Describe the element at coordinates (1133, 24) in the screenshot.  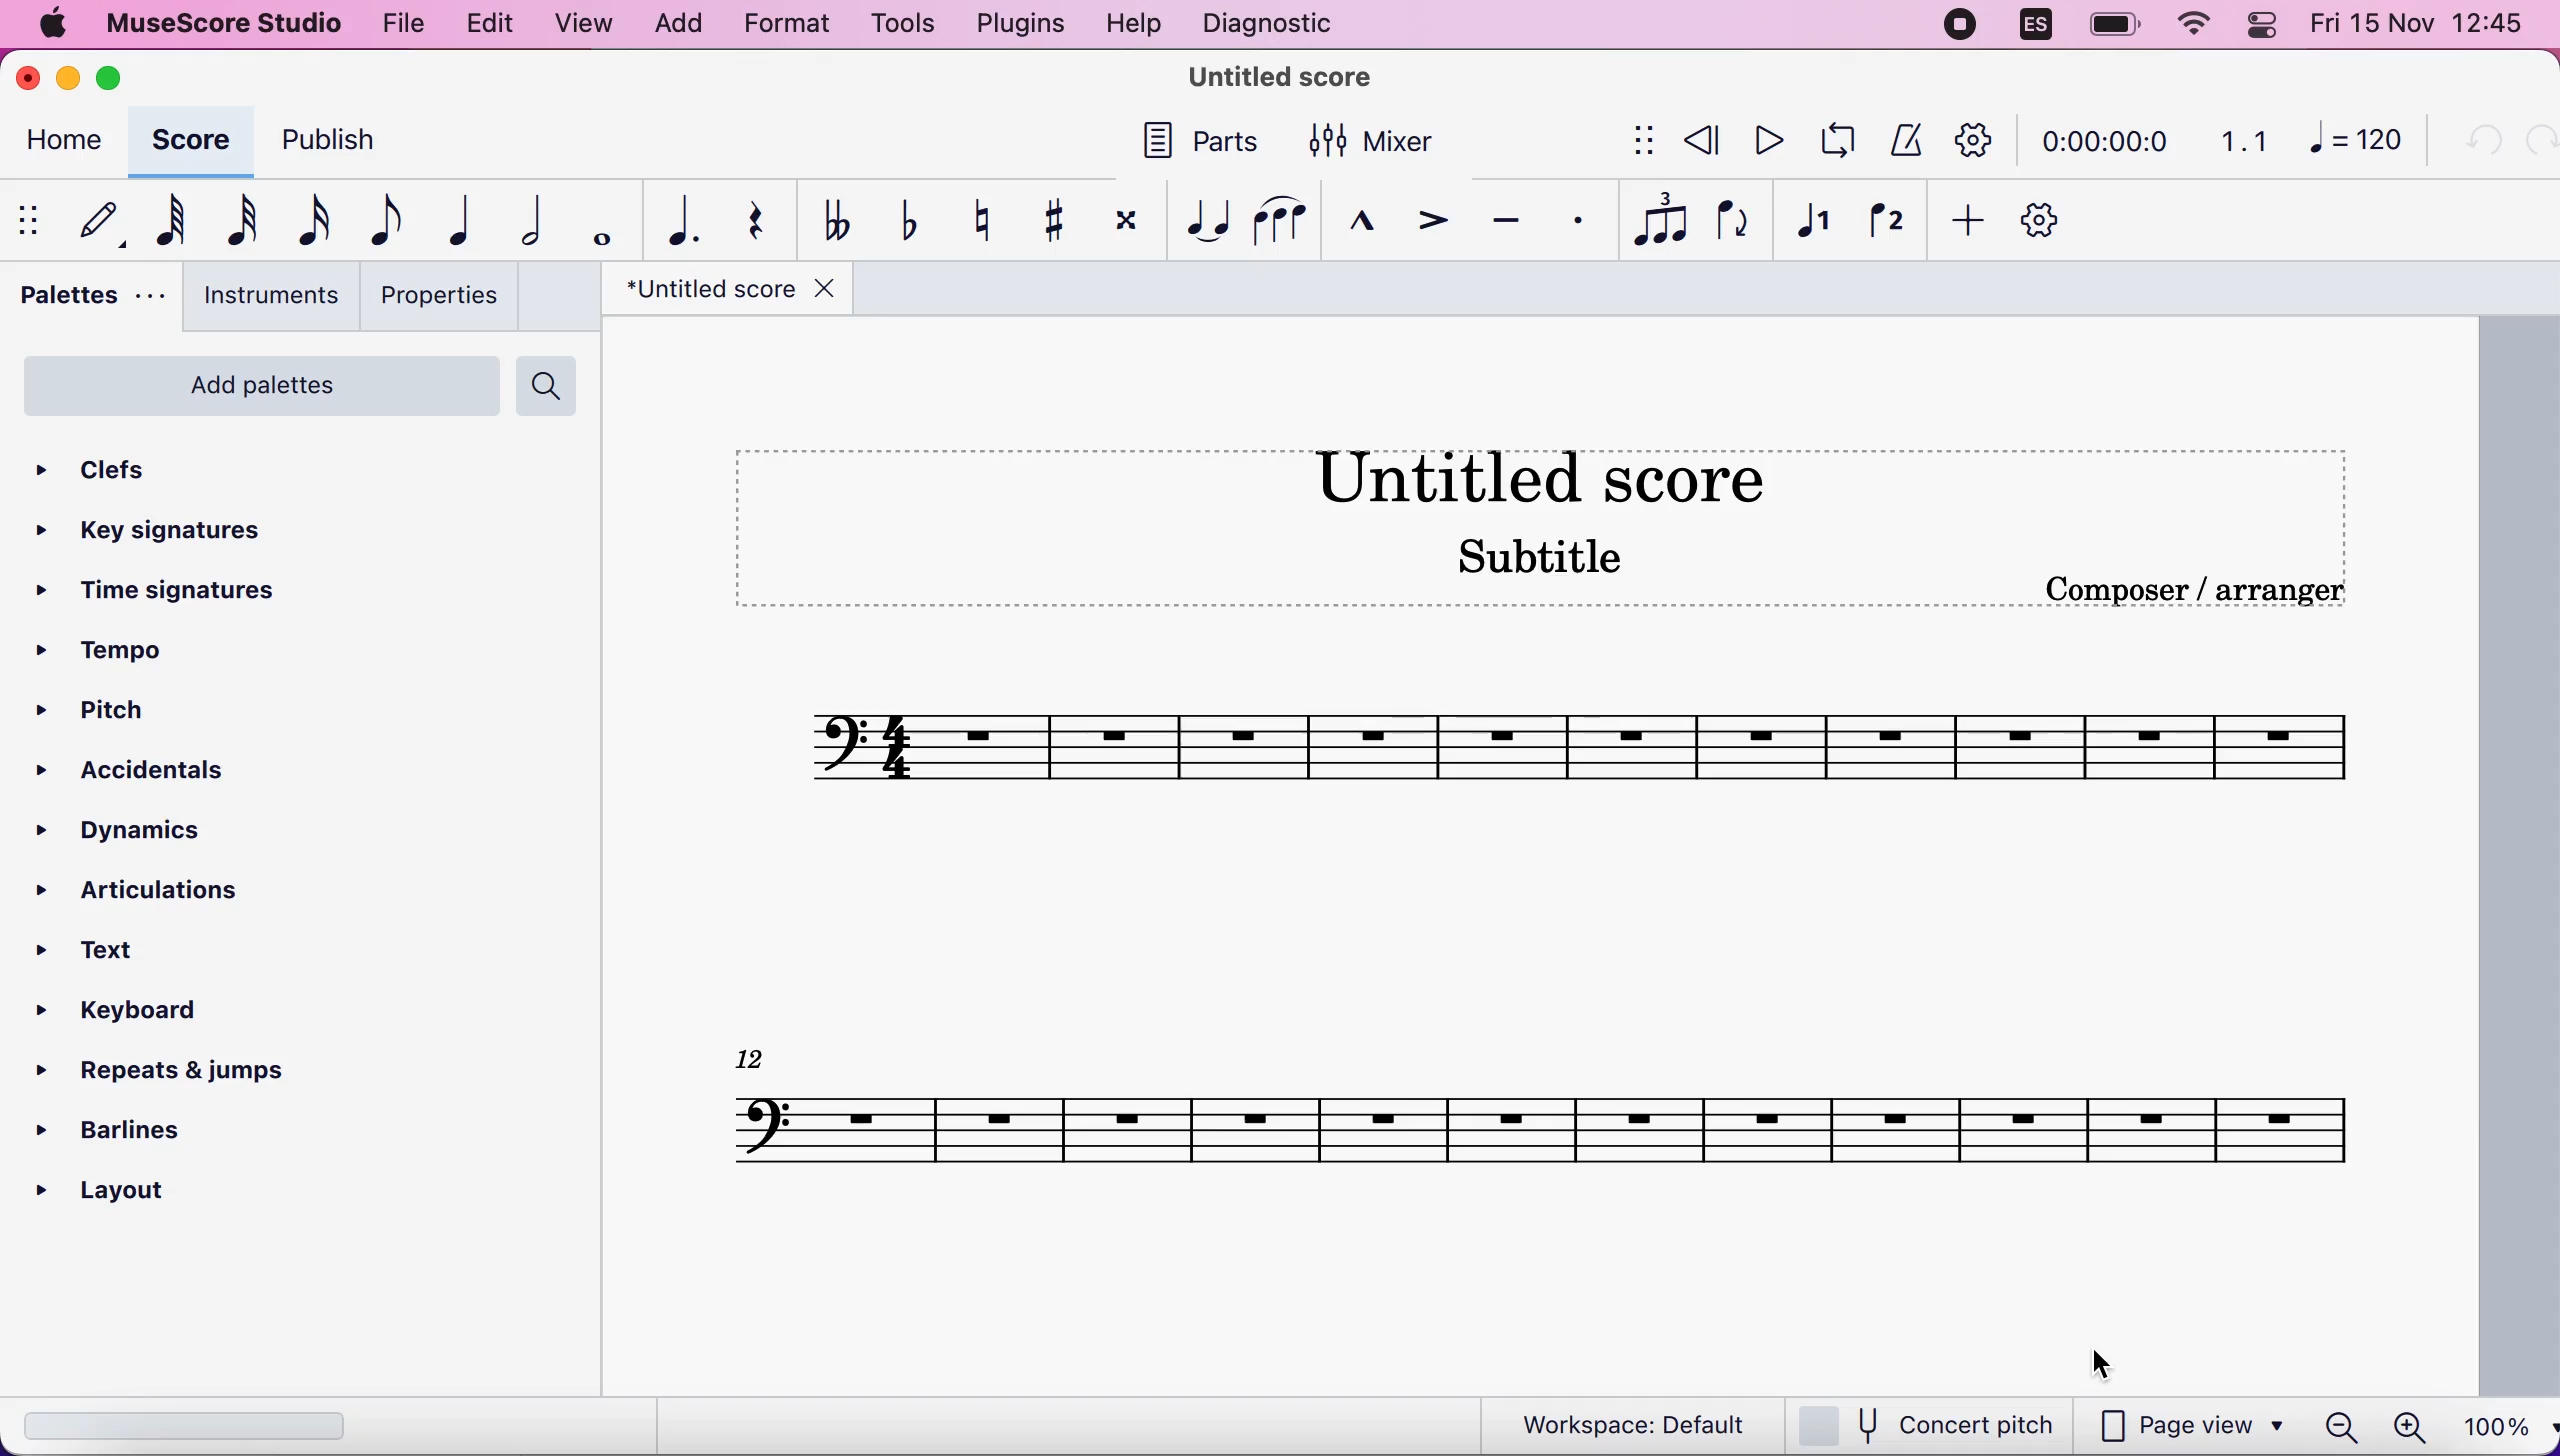
I see `help` at that location.